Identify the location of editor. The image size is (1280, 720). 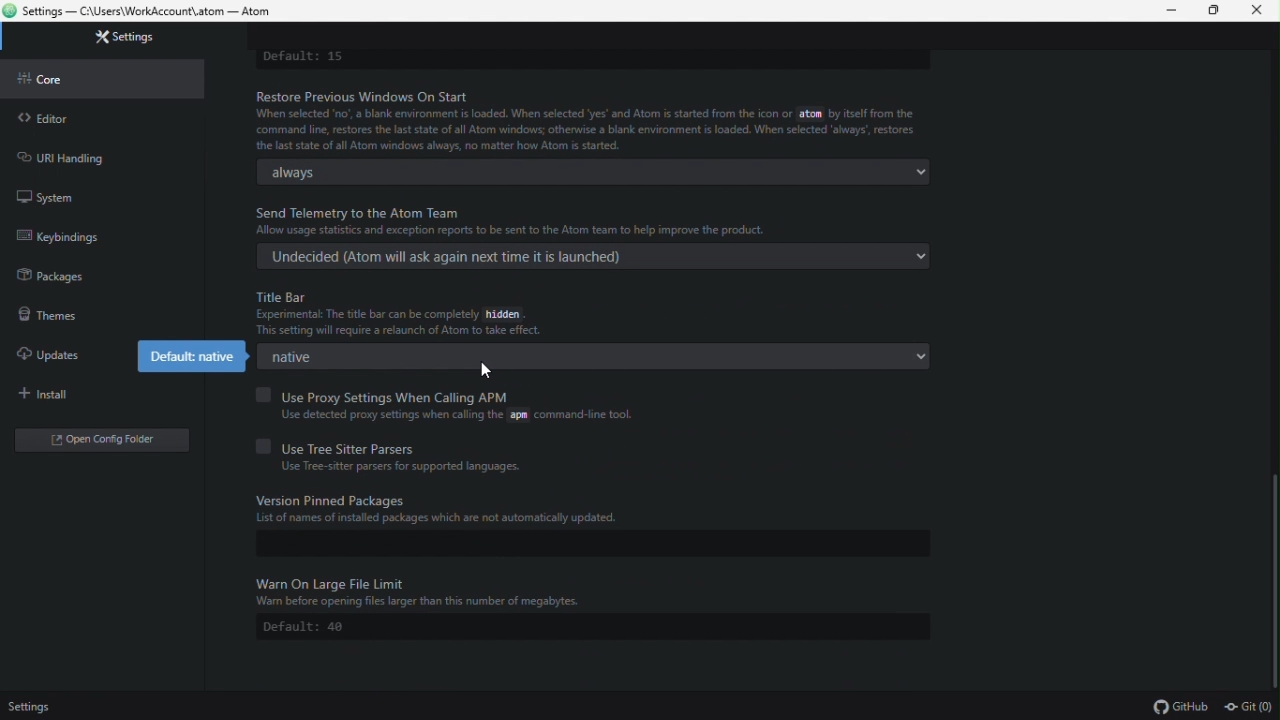
(106, 114).